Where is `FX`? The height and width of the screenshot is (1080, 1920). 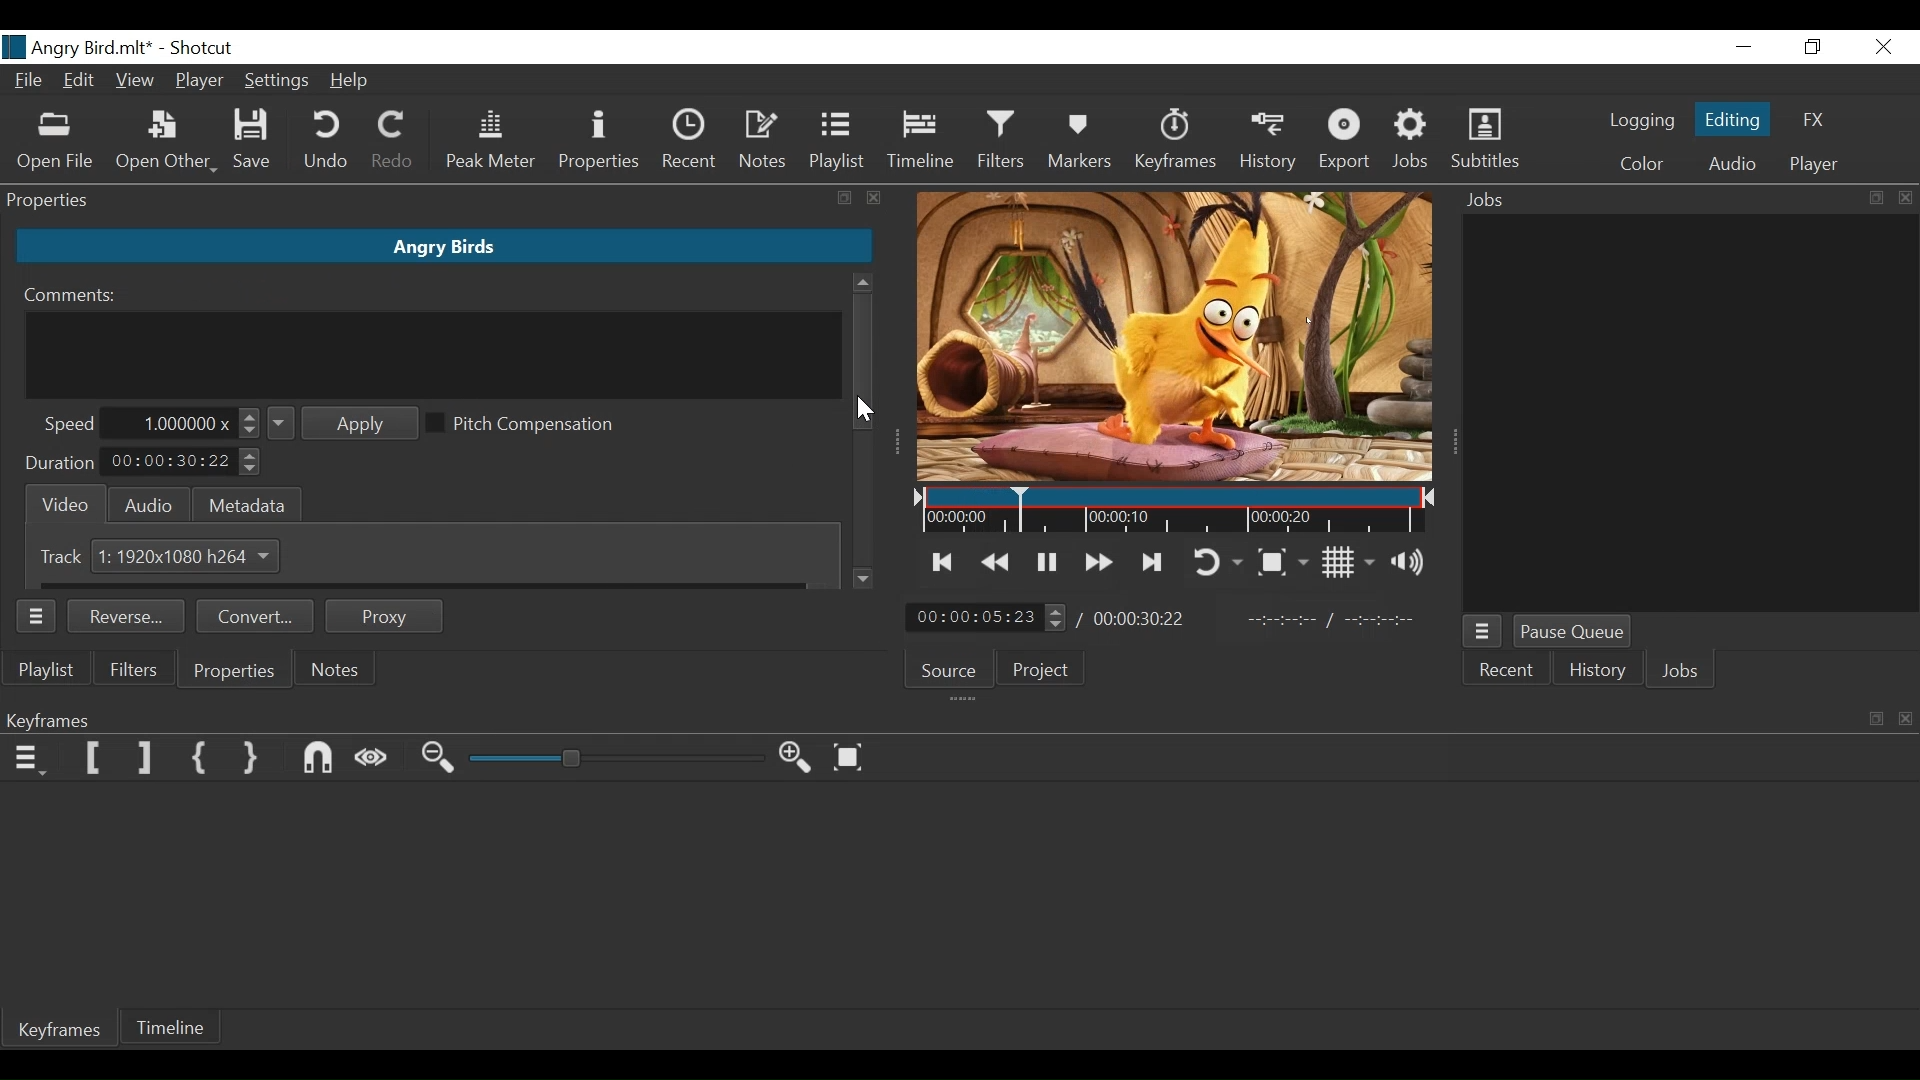
FX is located at coordinates (1817, 117).